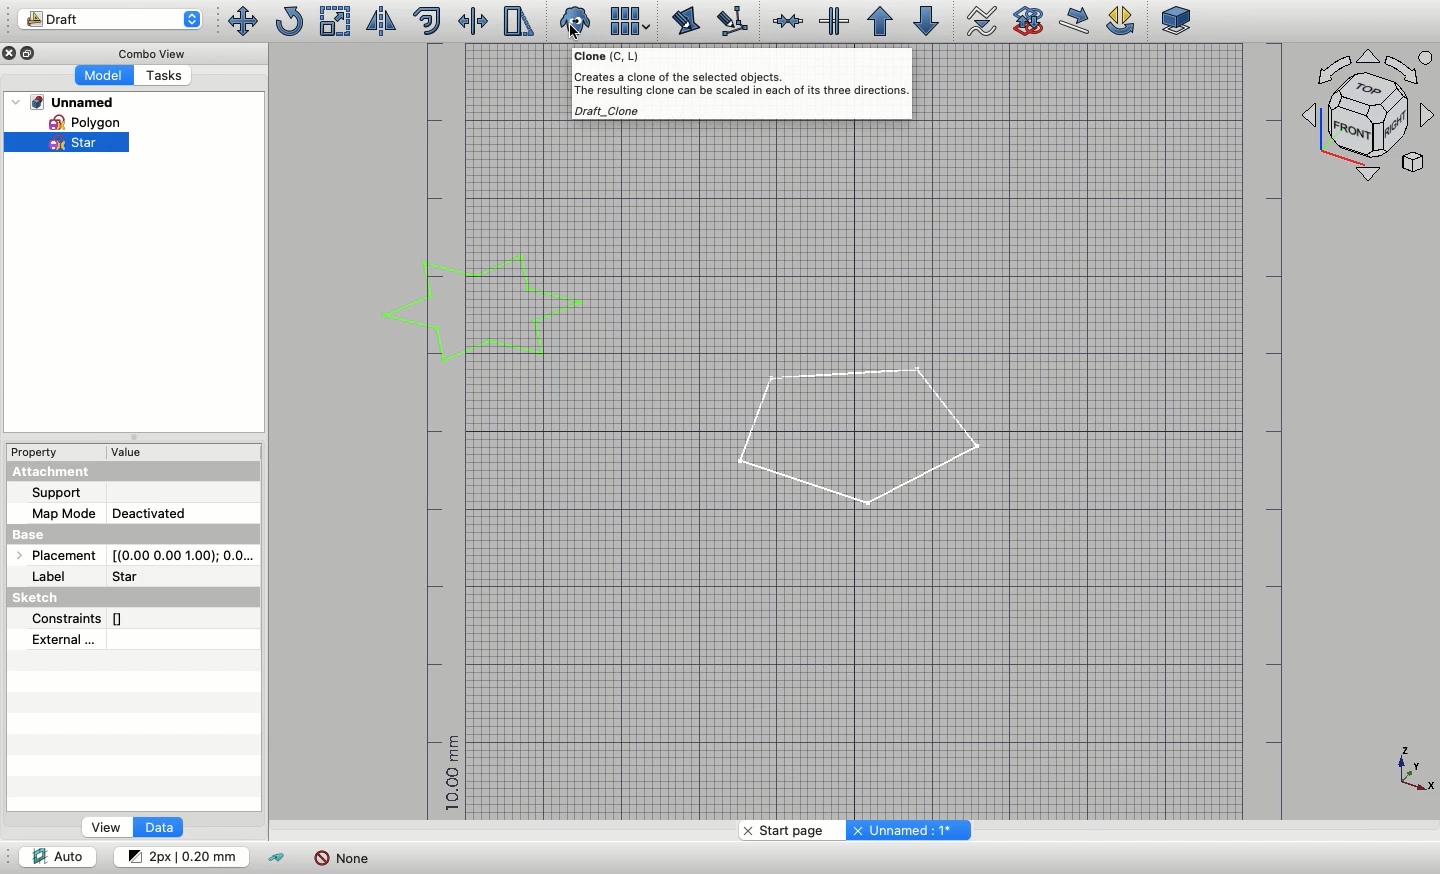 The height and width of the screenshot is (874, 1440). I want to click on Label, so click(53, 576).